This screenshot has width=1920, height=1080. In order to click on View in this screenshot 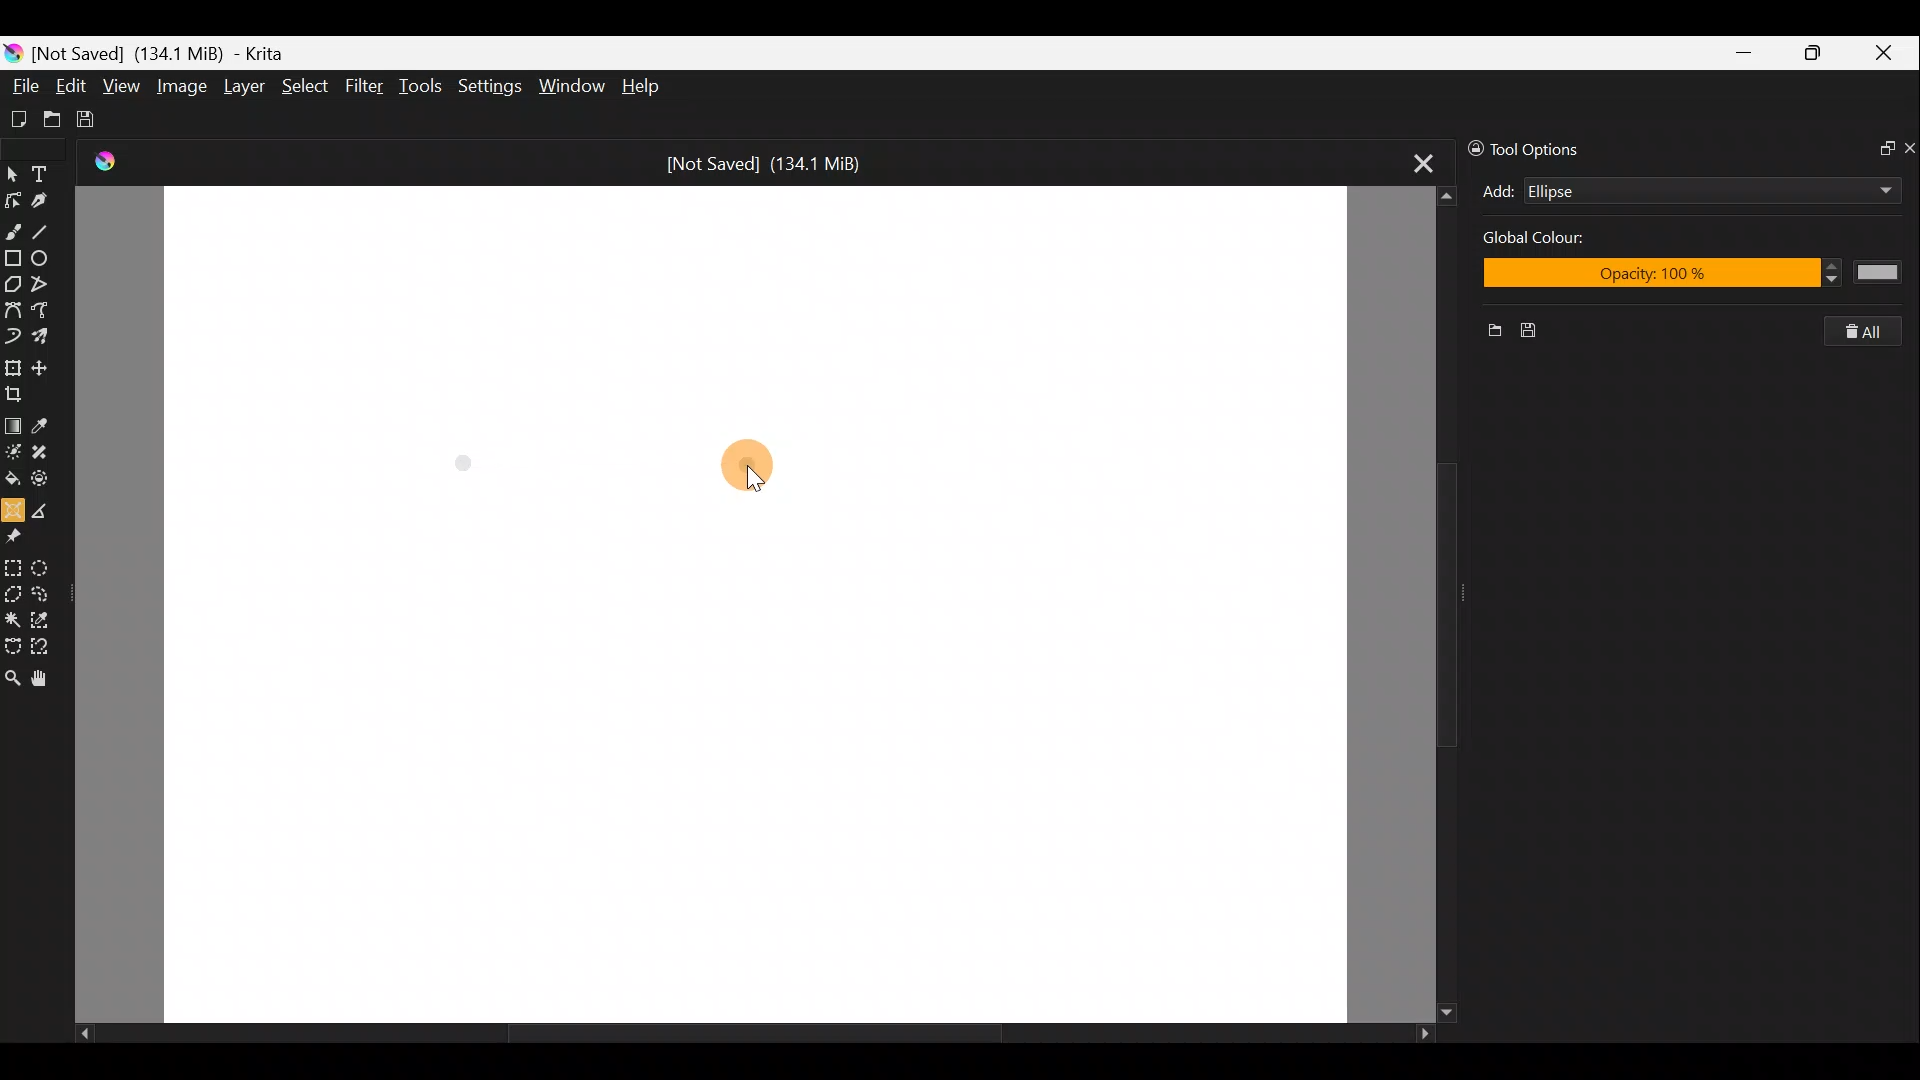, I will do `click(122, 87)`.